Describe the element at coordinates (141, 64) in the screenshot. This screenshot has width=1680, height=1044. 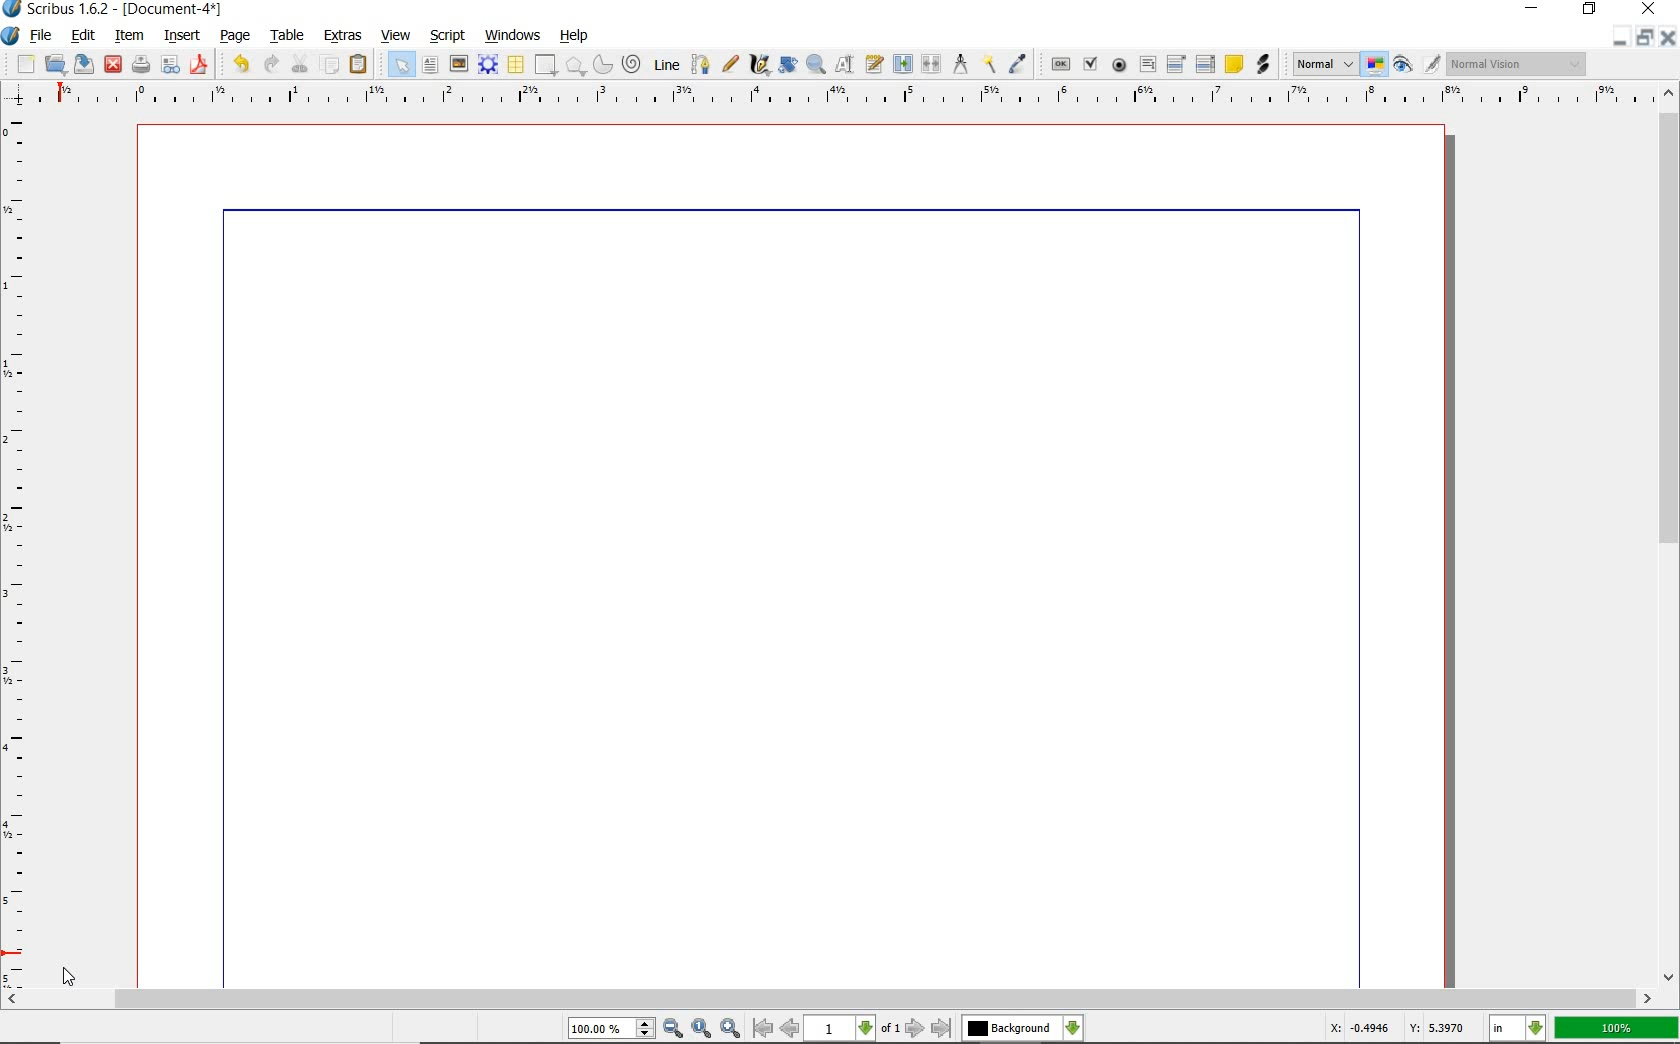
I see `print` at that location.